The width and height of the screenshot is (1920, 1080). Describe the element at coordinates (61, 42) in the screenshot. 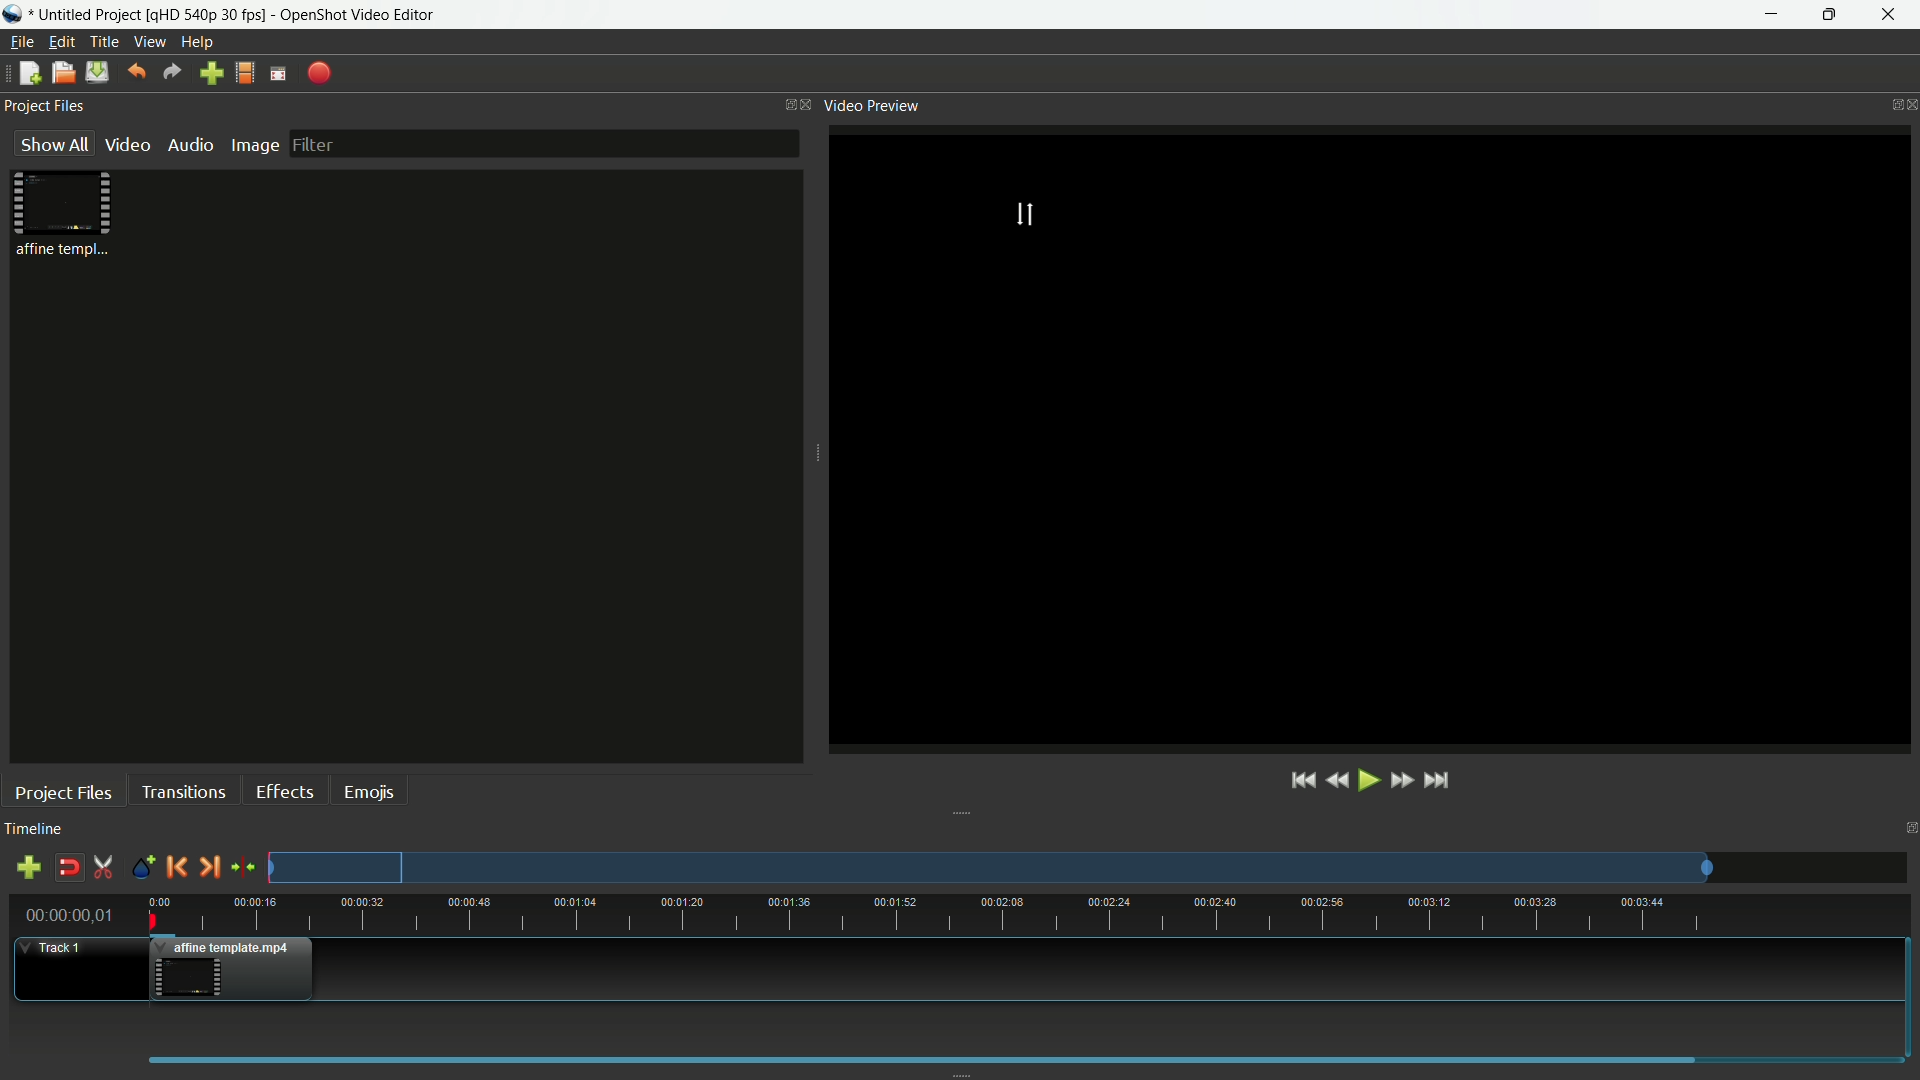

I see `edit menu` at that location.